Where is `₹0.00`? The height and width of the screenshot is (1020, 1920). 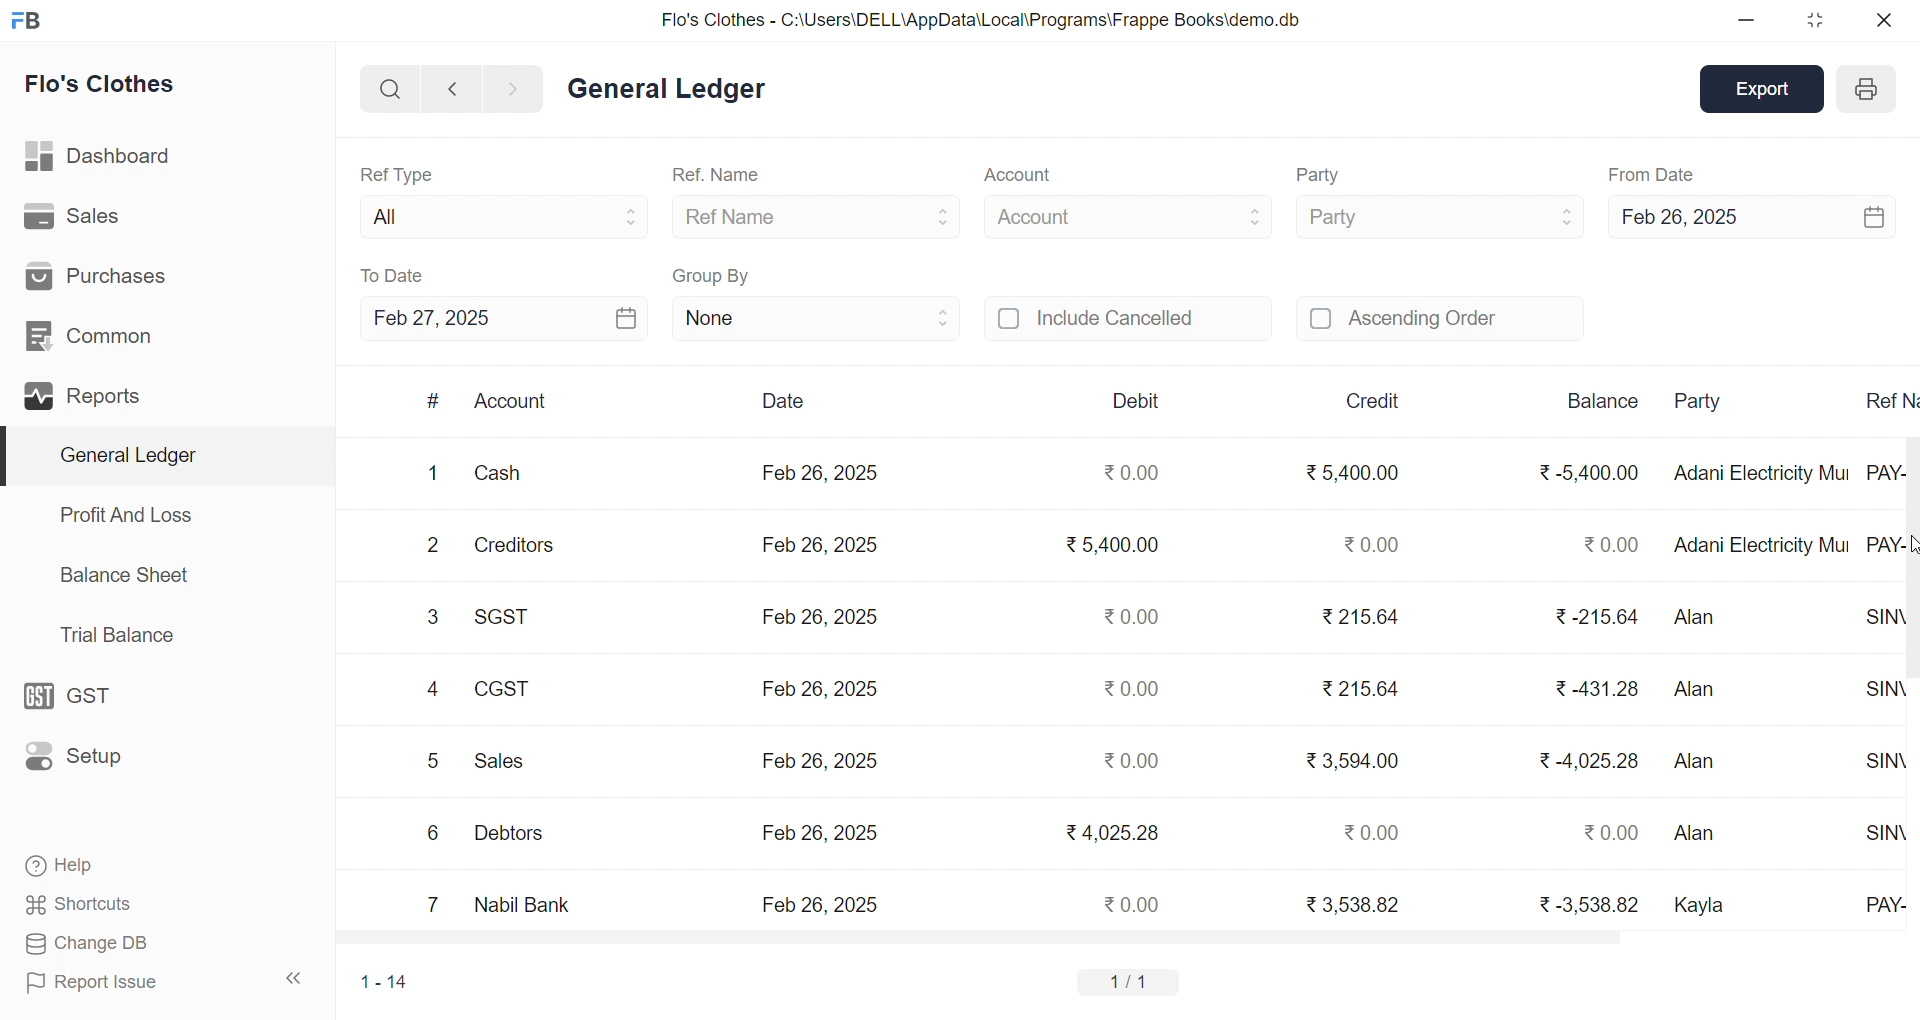 ₹0.00 is located at coordinates (1133, 903).